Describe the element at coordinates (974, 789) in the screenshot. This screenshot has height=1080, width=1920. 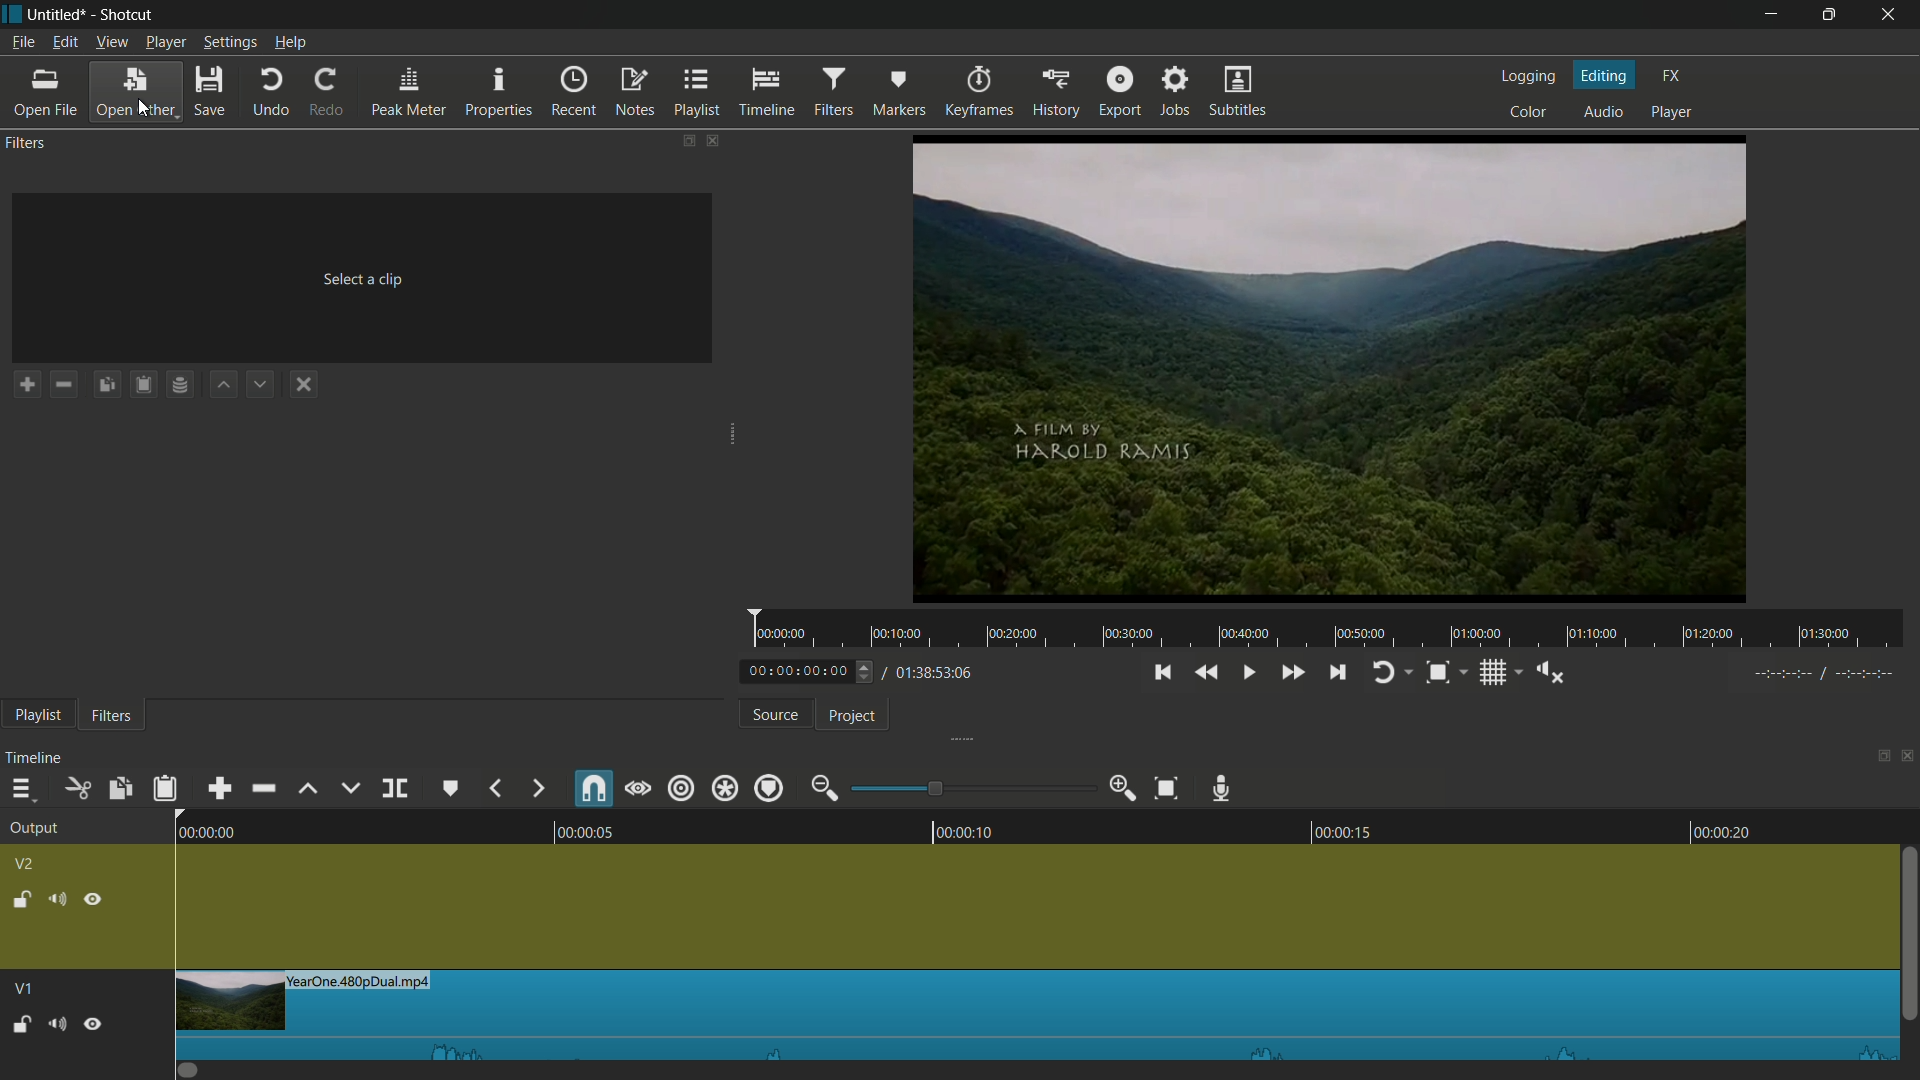
I see `adjustment bar` at that location.